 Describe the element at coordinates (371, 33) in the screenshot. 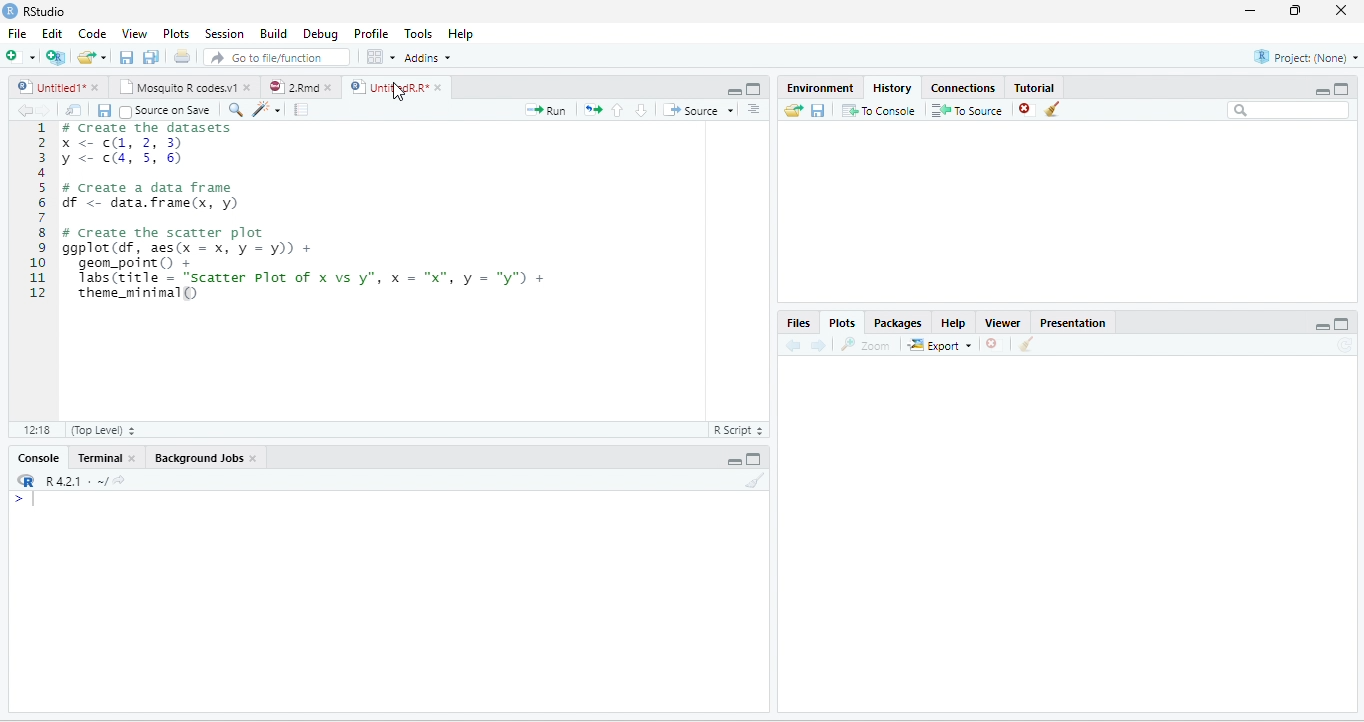

I see `Profile` at that location.